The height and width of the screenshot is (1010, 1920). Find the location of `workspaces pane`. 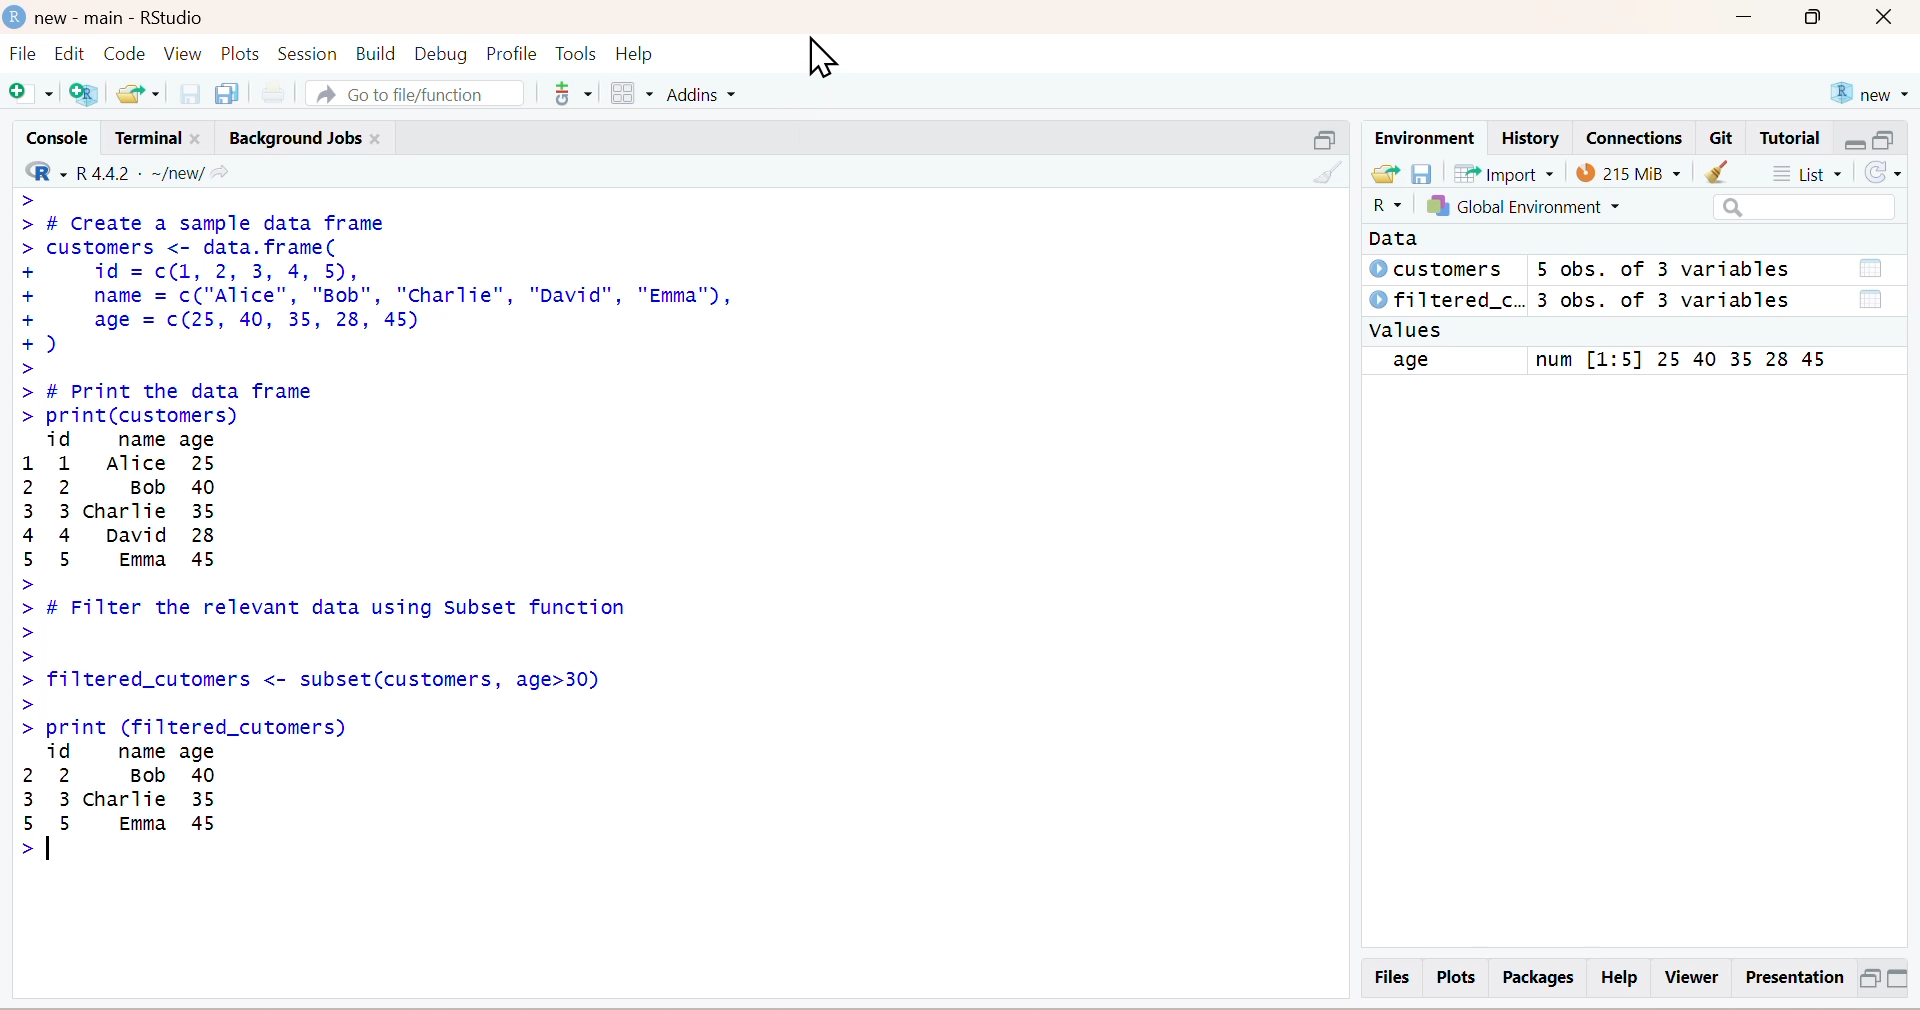

workspaces pane is located at coordinates (629, 90).